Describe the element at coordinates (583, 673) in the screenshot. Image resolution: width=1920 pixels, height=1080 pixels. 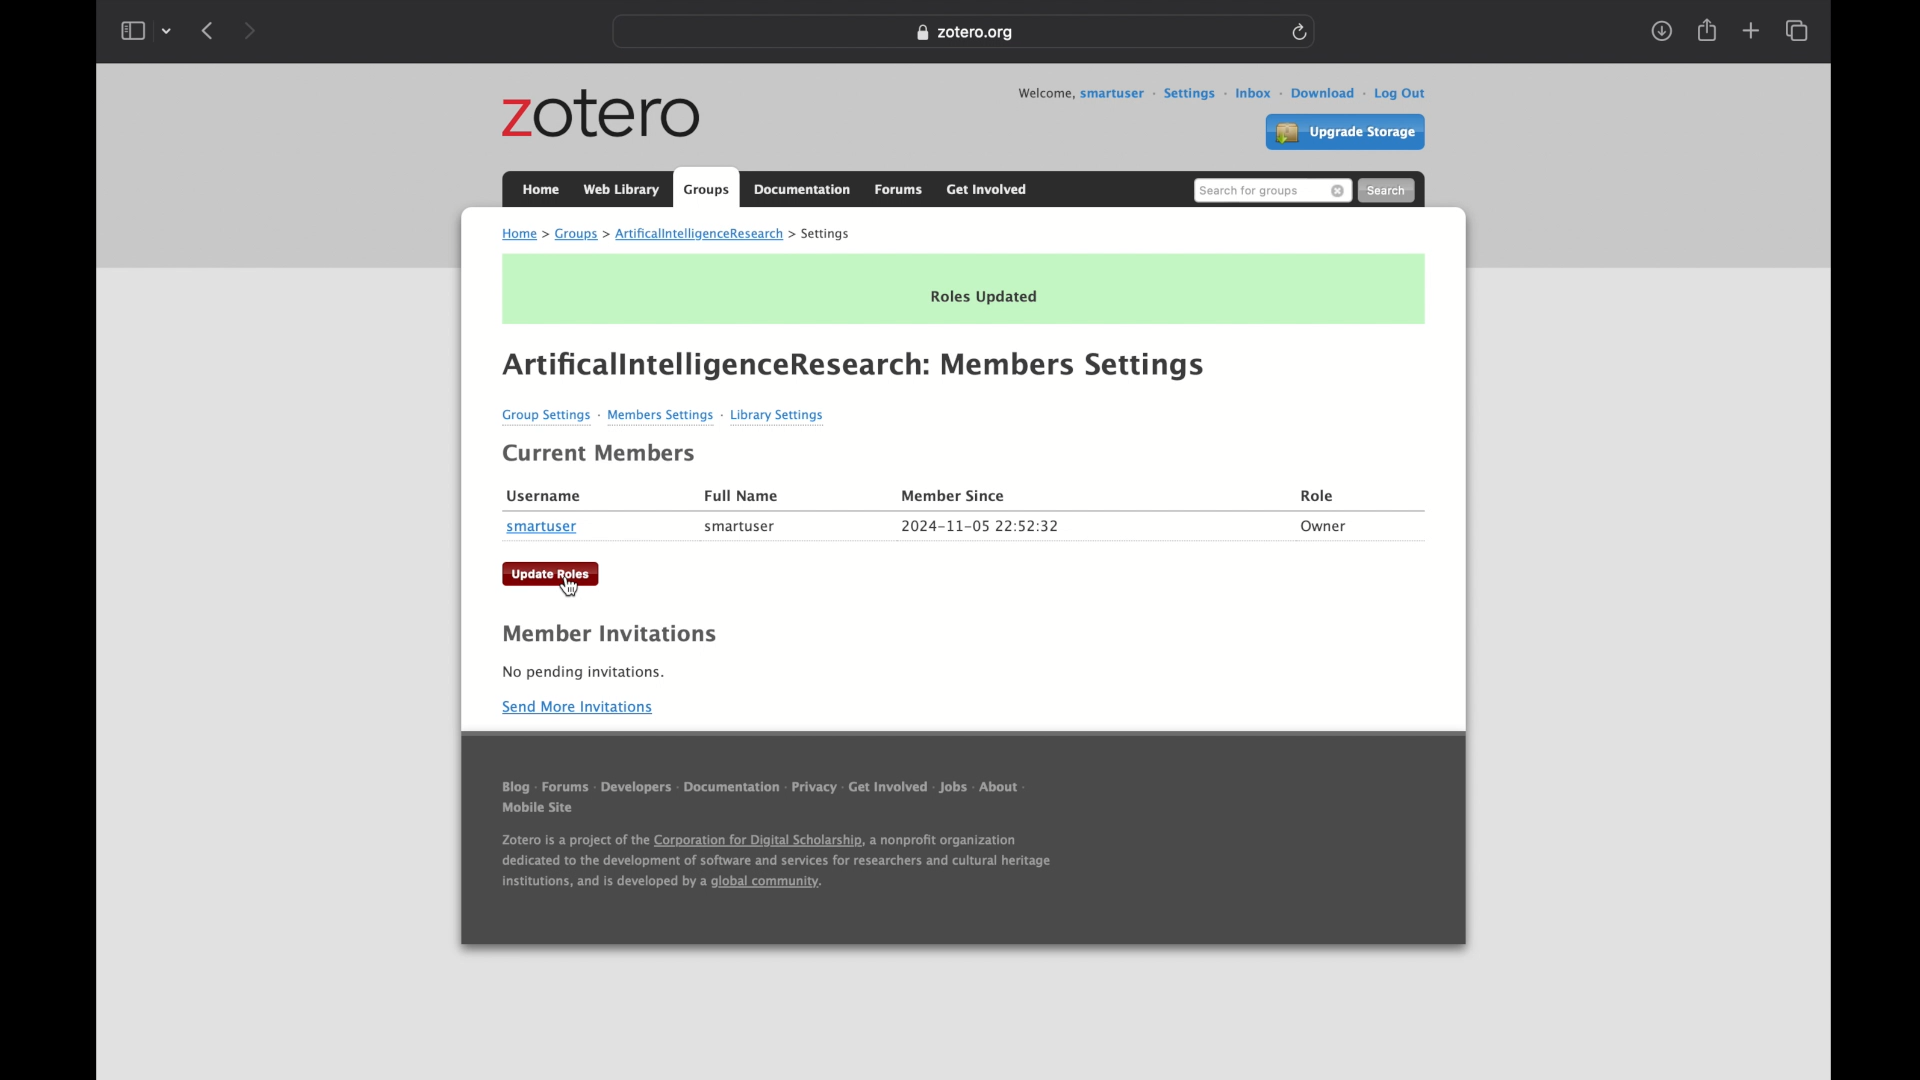
I see `no pending invitations` at that location.